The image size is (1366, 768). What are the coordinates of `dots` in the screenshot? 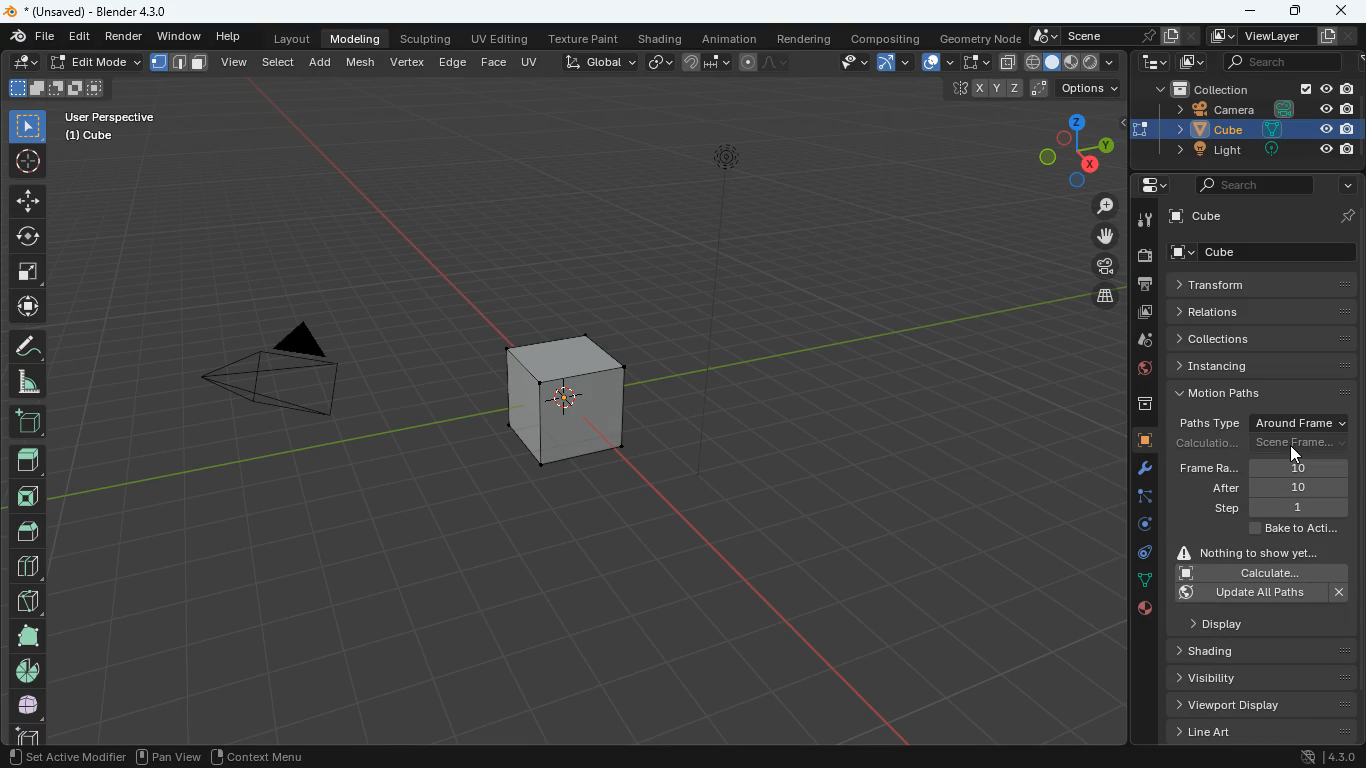 It's located at (1142, 582).